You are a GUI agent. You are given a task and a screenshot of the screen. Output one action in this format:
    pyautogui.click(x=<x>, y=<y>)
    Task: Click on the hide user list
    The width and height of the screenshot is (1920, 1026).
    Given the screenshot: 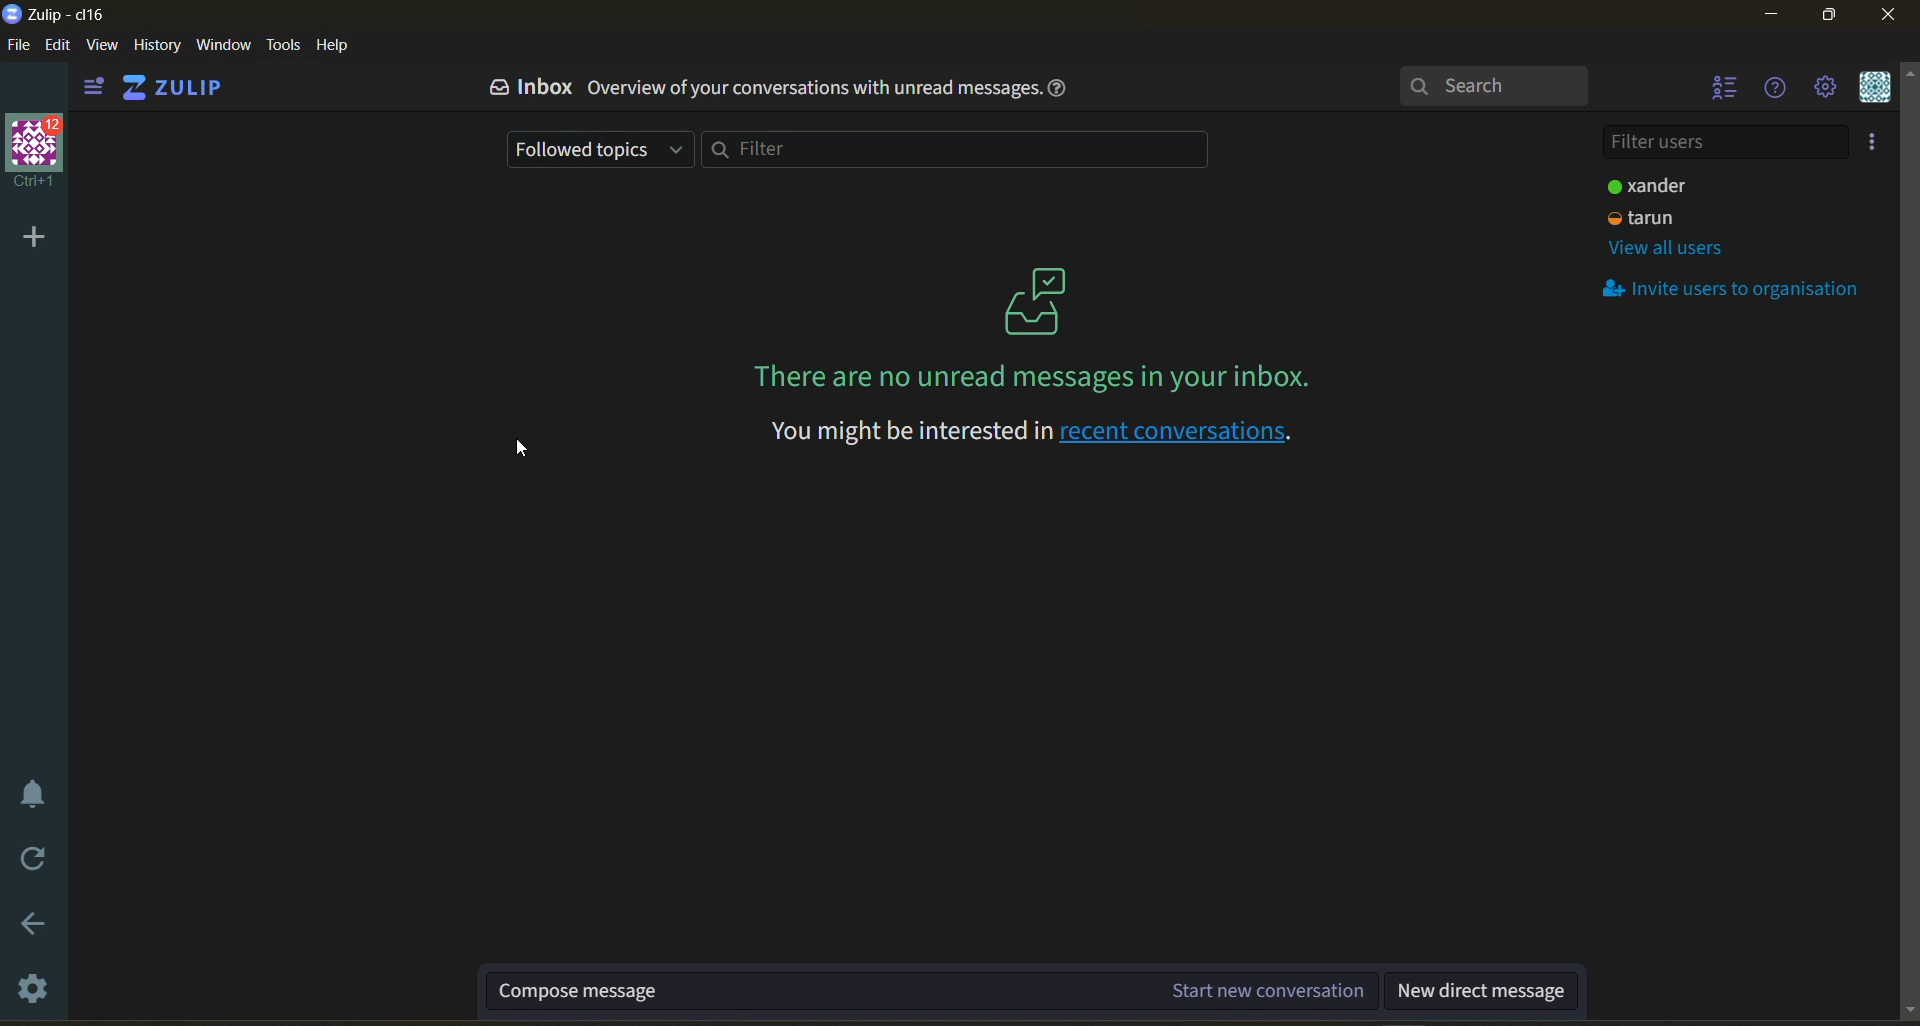 What is the action you would take?
    pyautogui.click(x=1731, y=92)
    